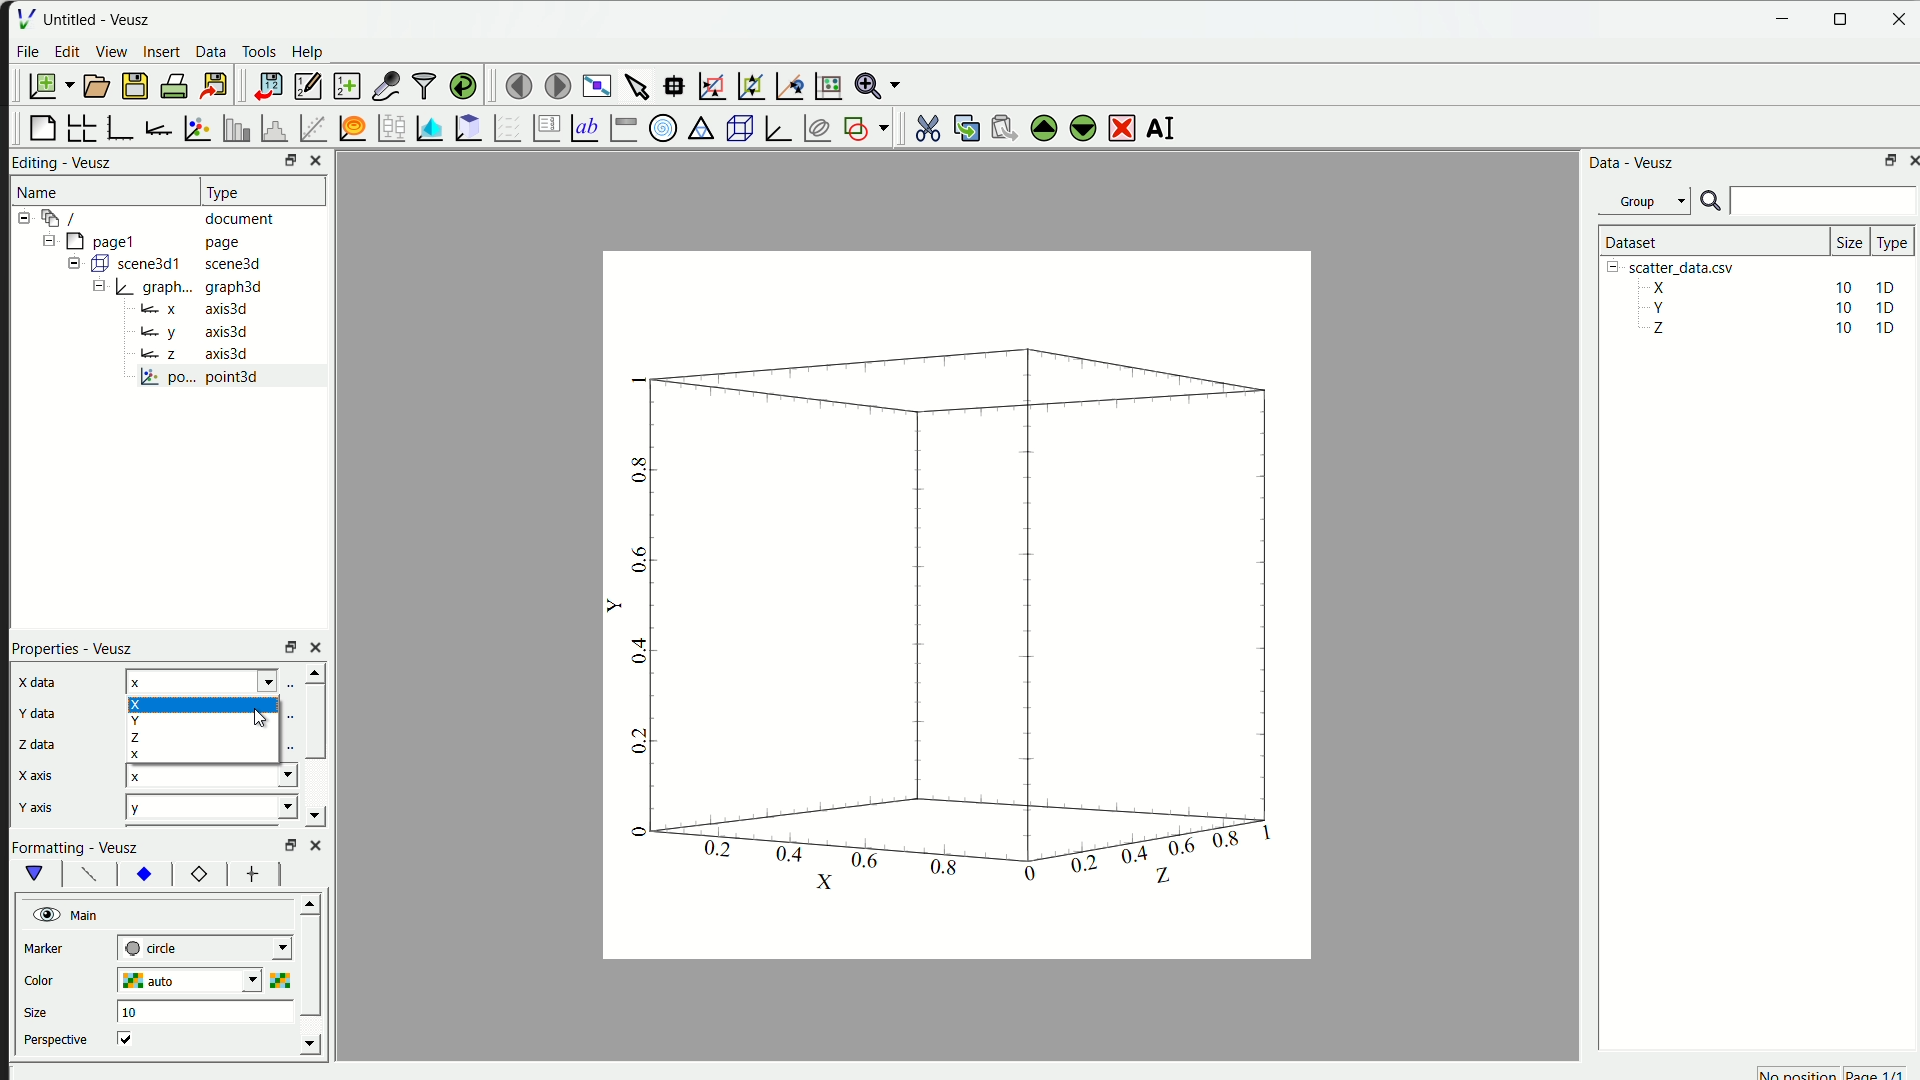  What do you see at coordinates (264, 86) in the screenshot?
I see `import data` at bounding box center [264, 86].